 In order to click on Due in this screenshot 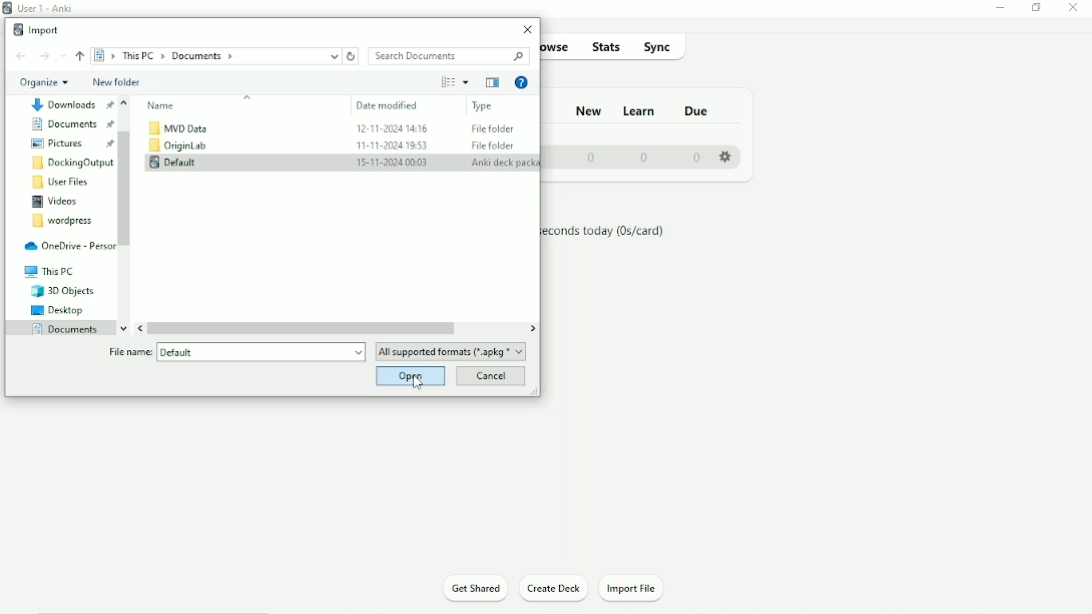, I will do `click(697, 111)`.